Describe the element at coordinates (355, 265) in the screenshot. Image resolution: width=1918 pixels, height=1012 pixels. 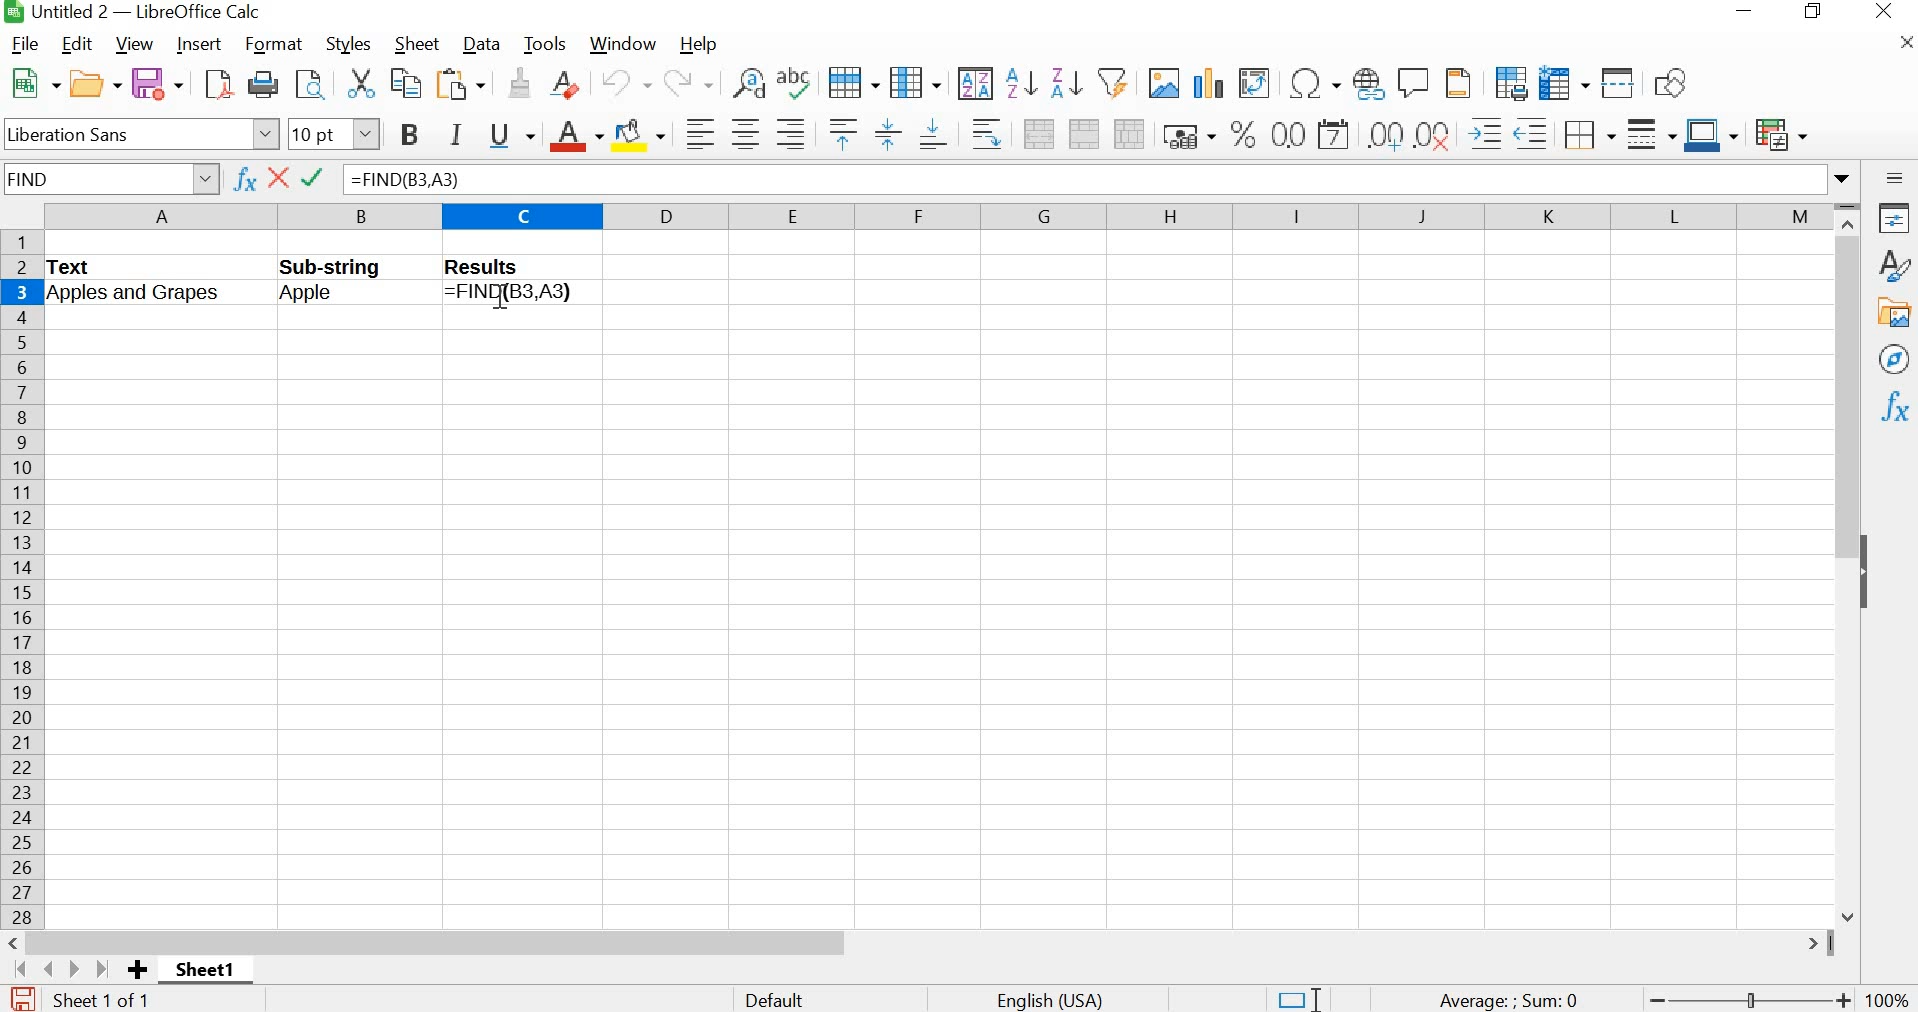
I see `Sub-string` at that location.